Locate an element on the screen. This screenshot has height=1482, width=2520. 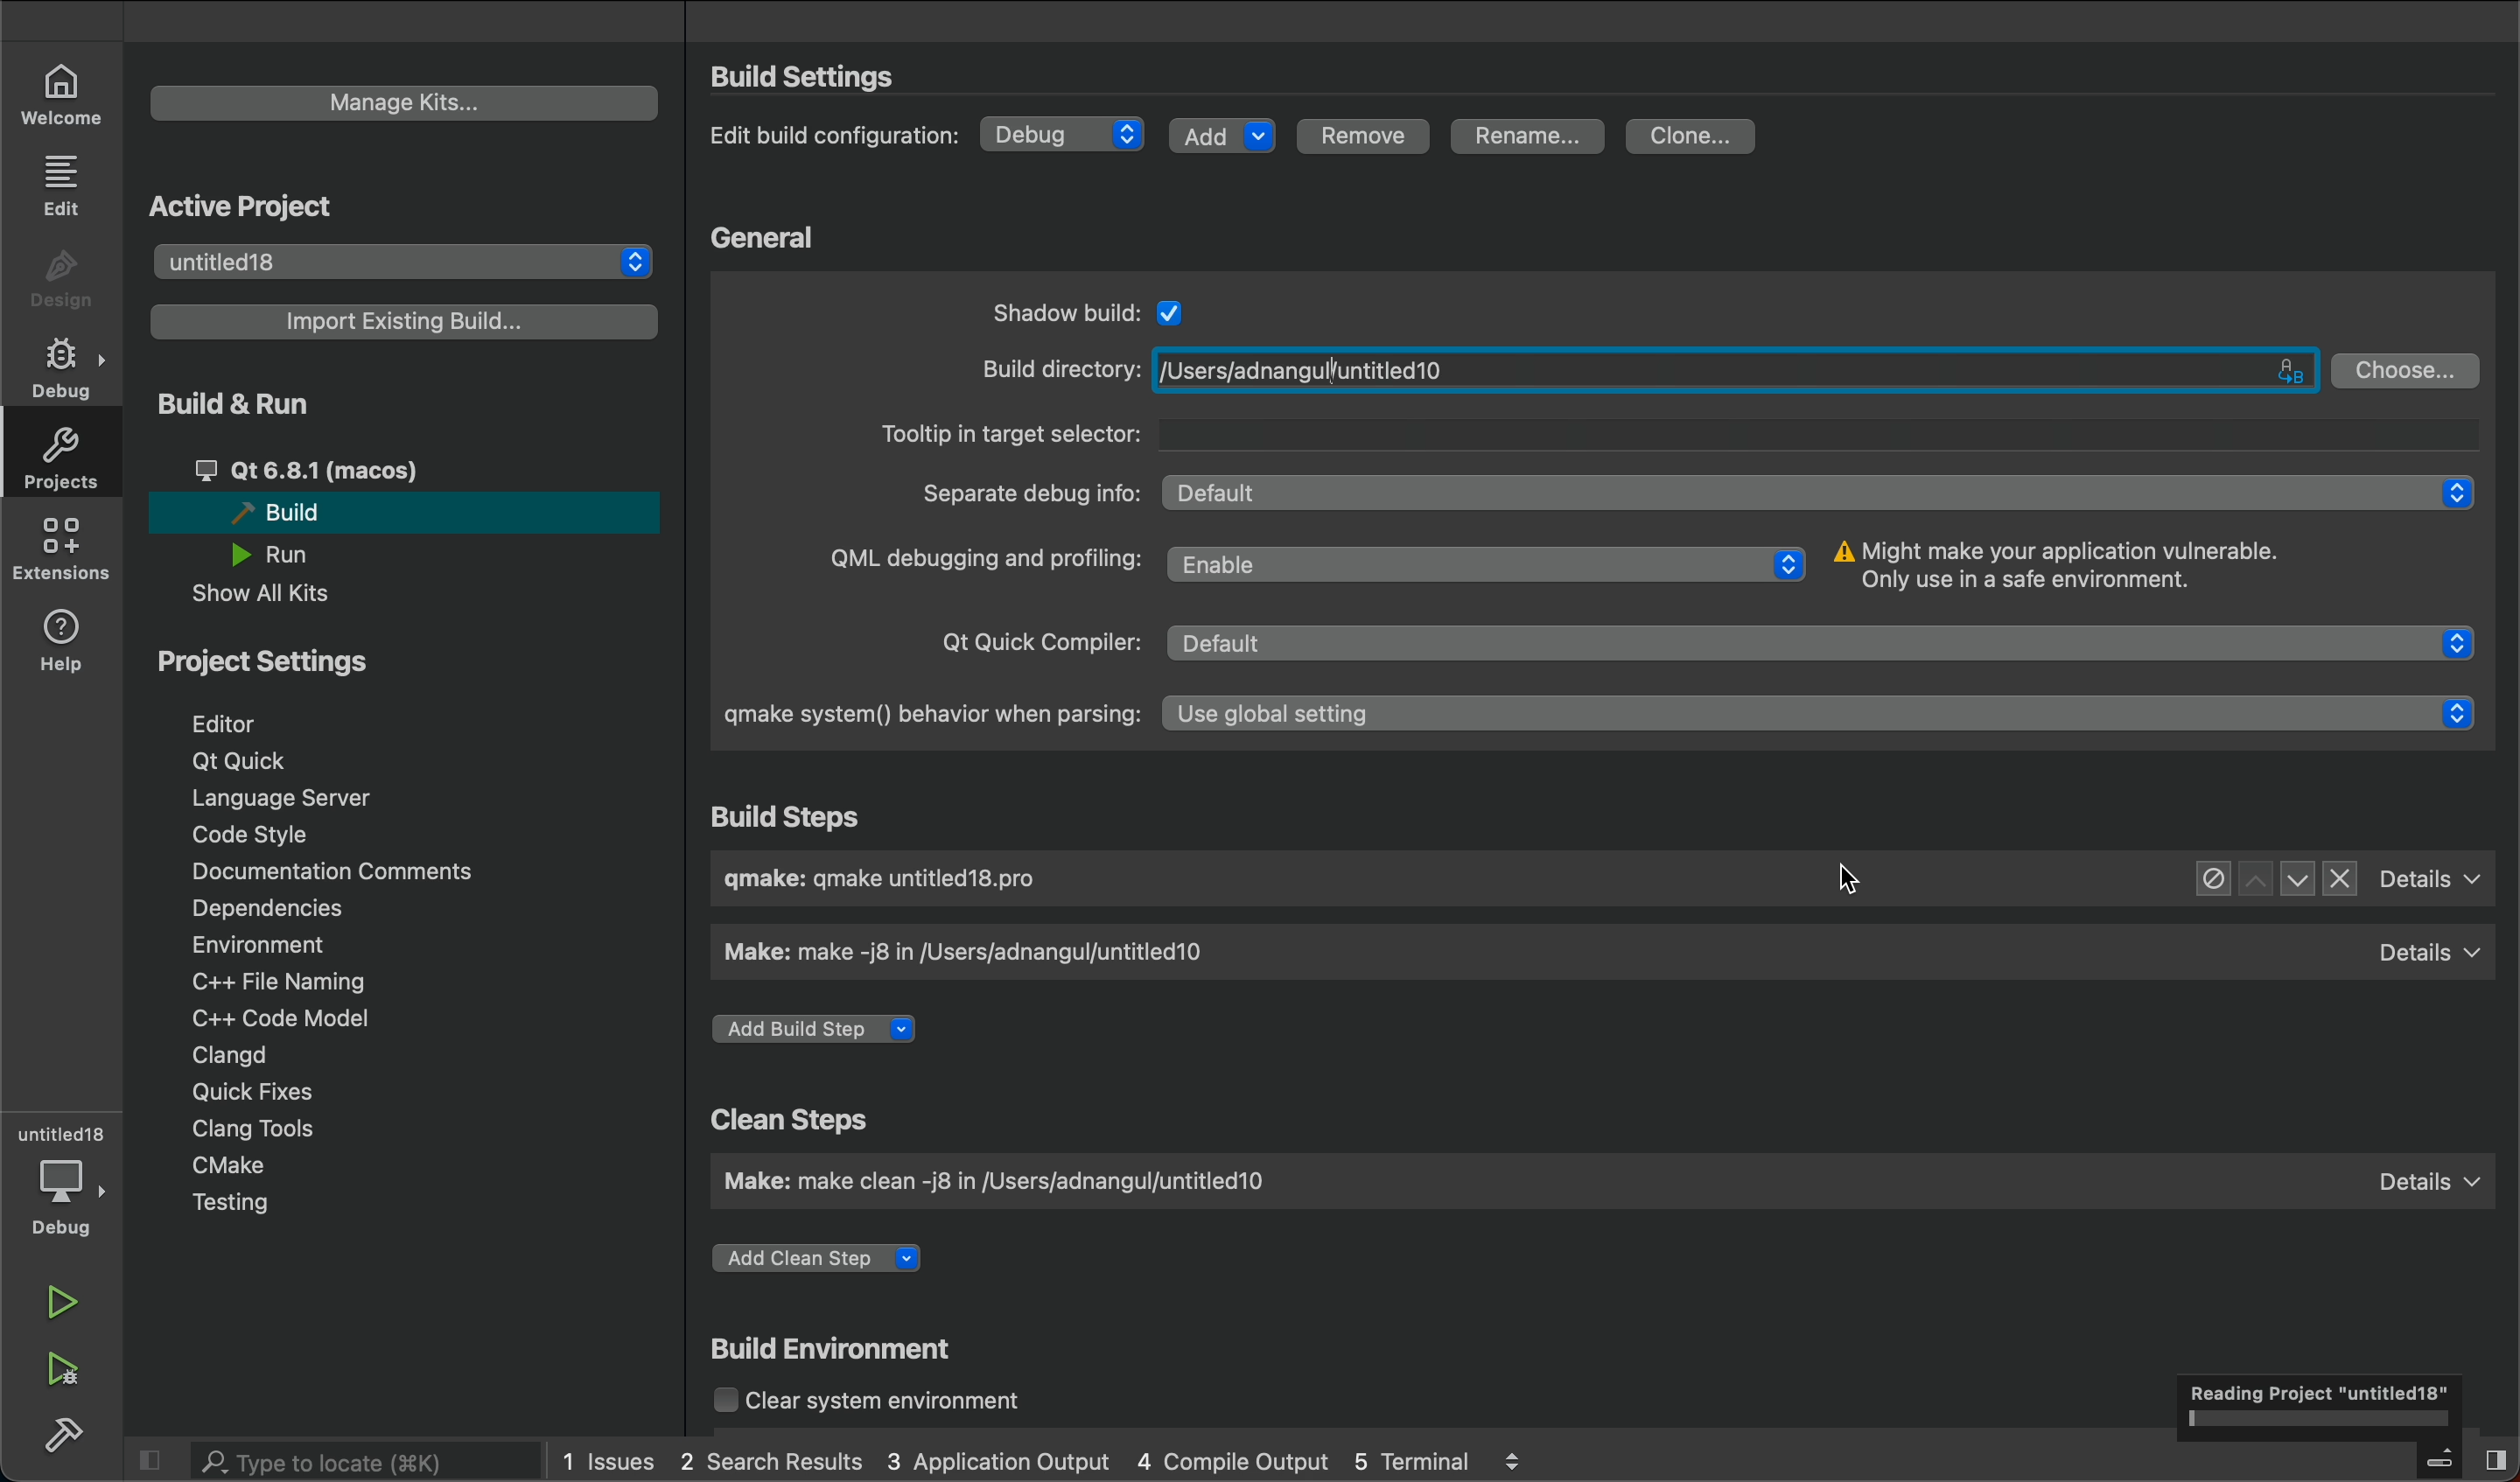
run is located at coordinates (62, 1302).